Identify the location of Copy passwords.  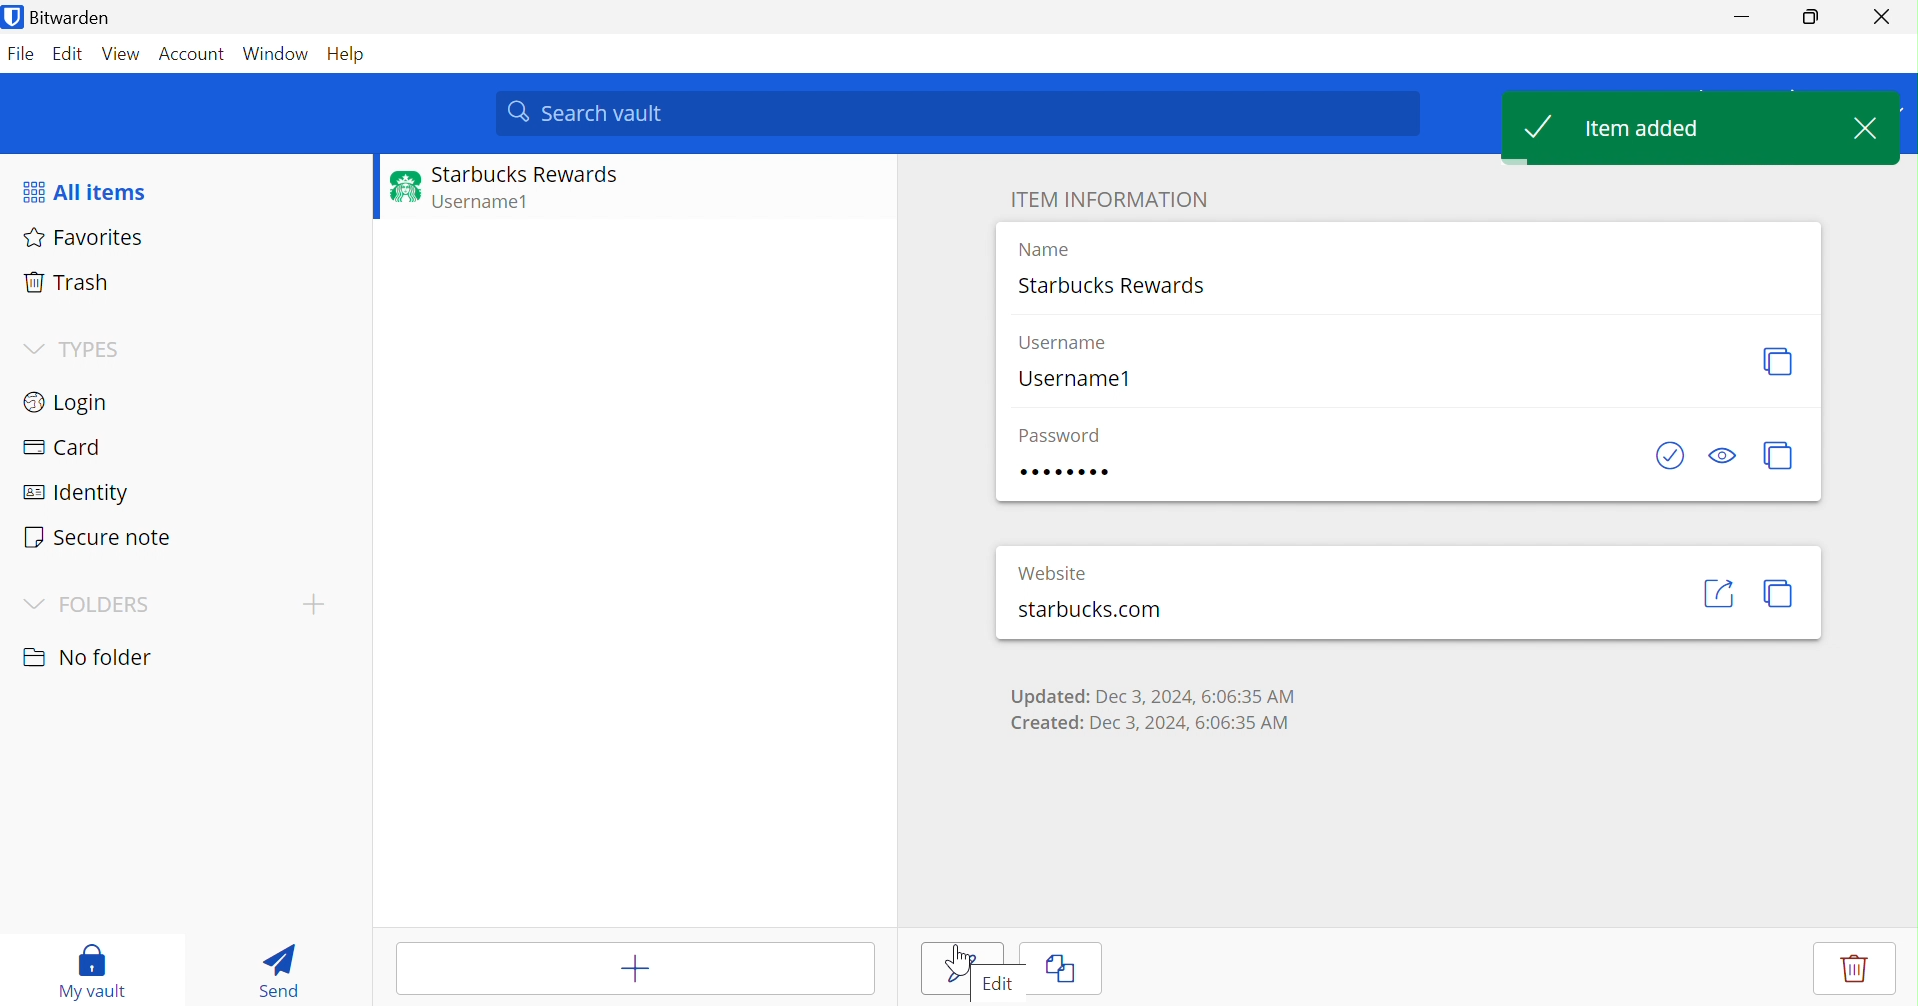
(1782, 457).